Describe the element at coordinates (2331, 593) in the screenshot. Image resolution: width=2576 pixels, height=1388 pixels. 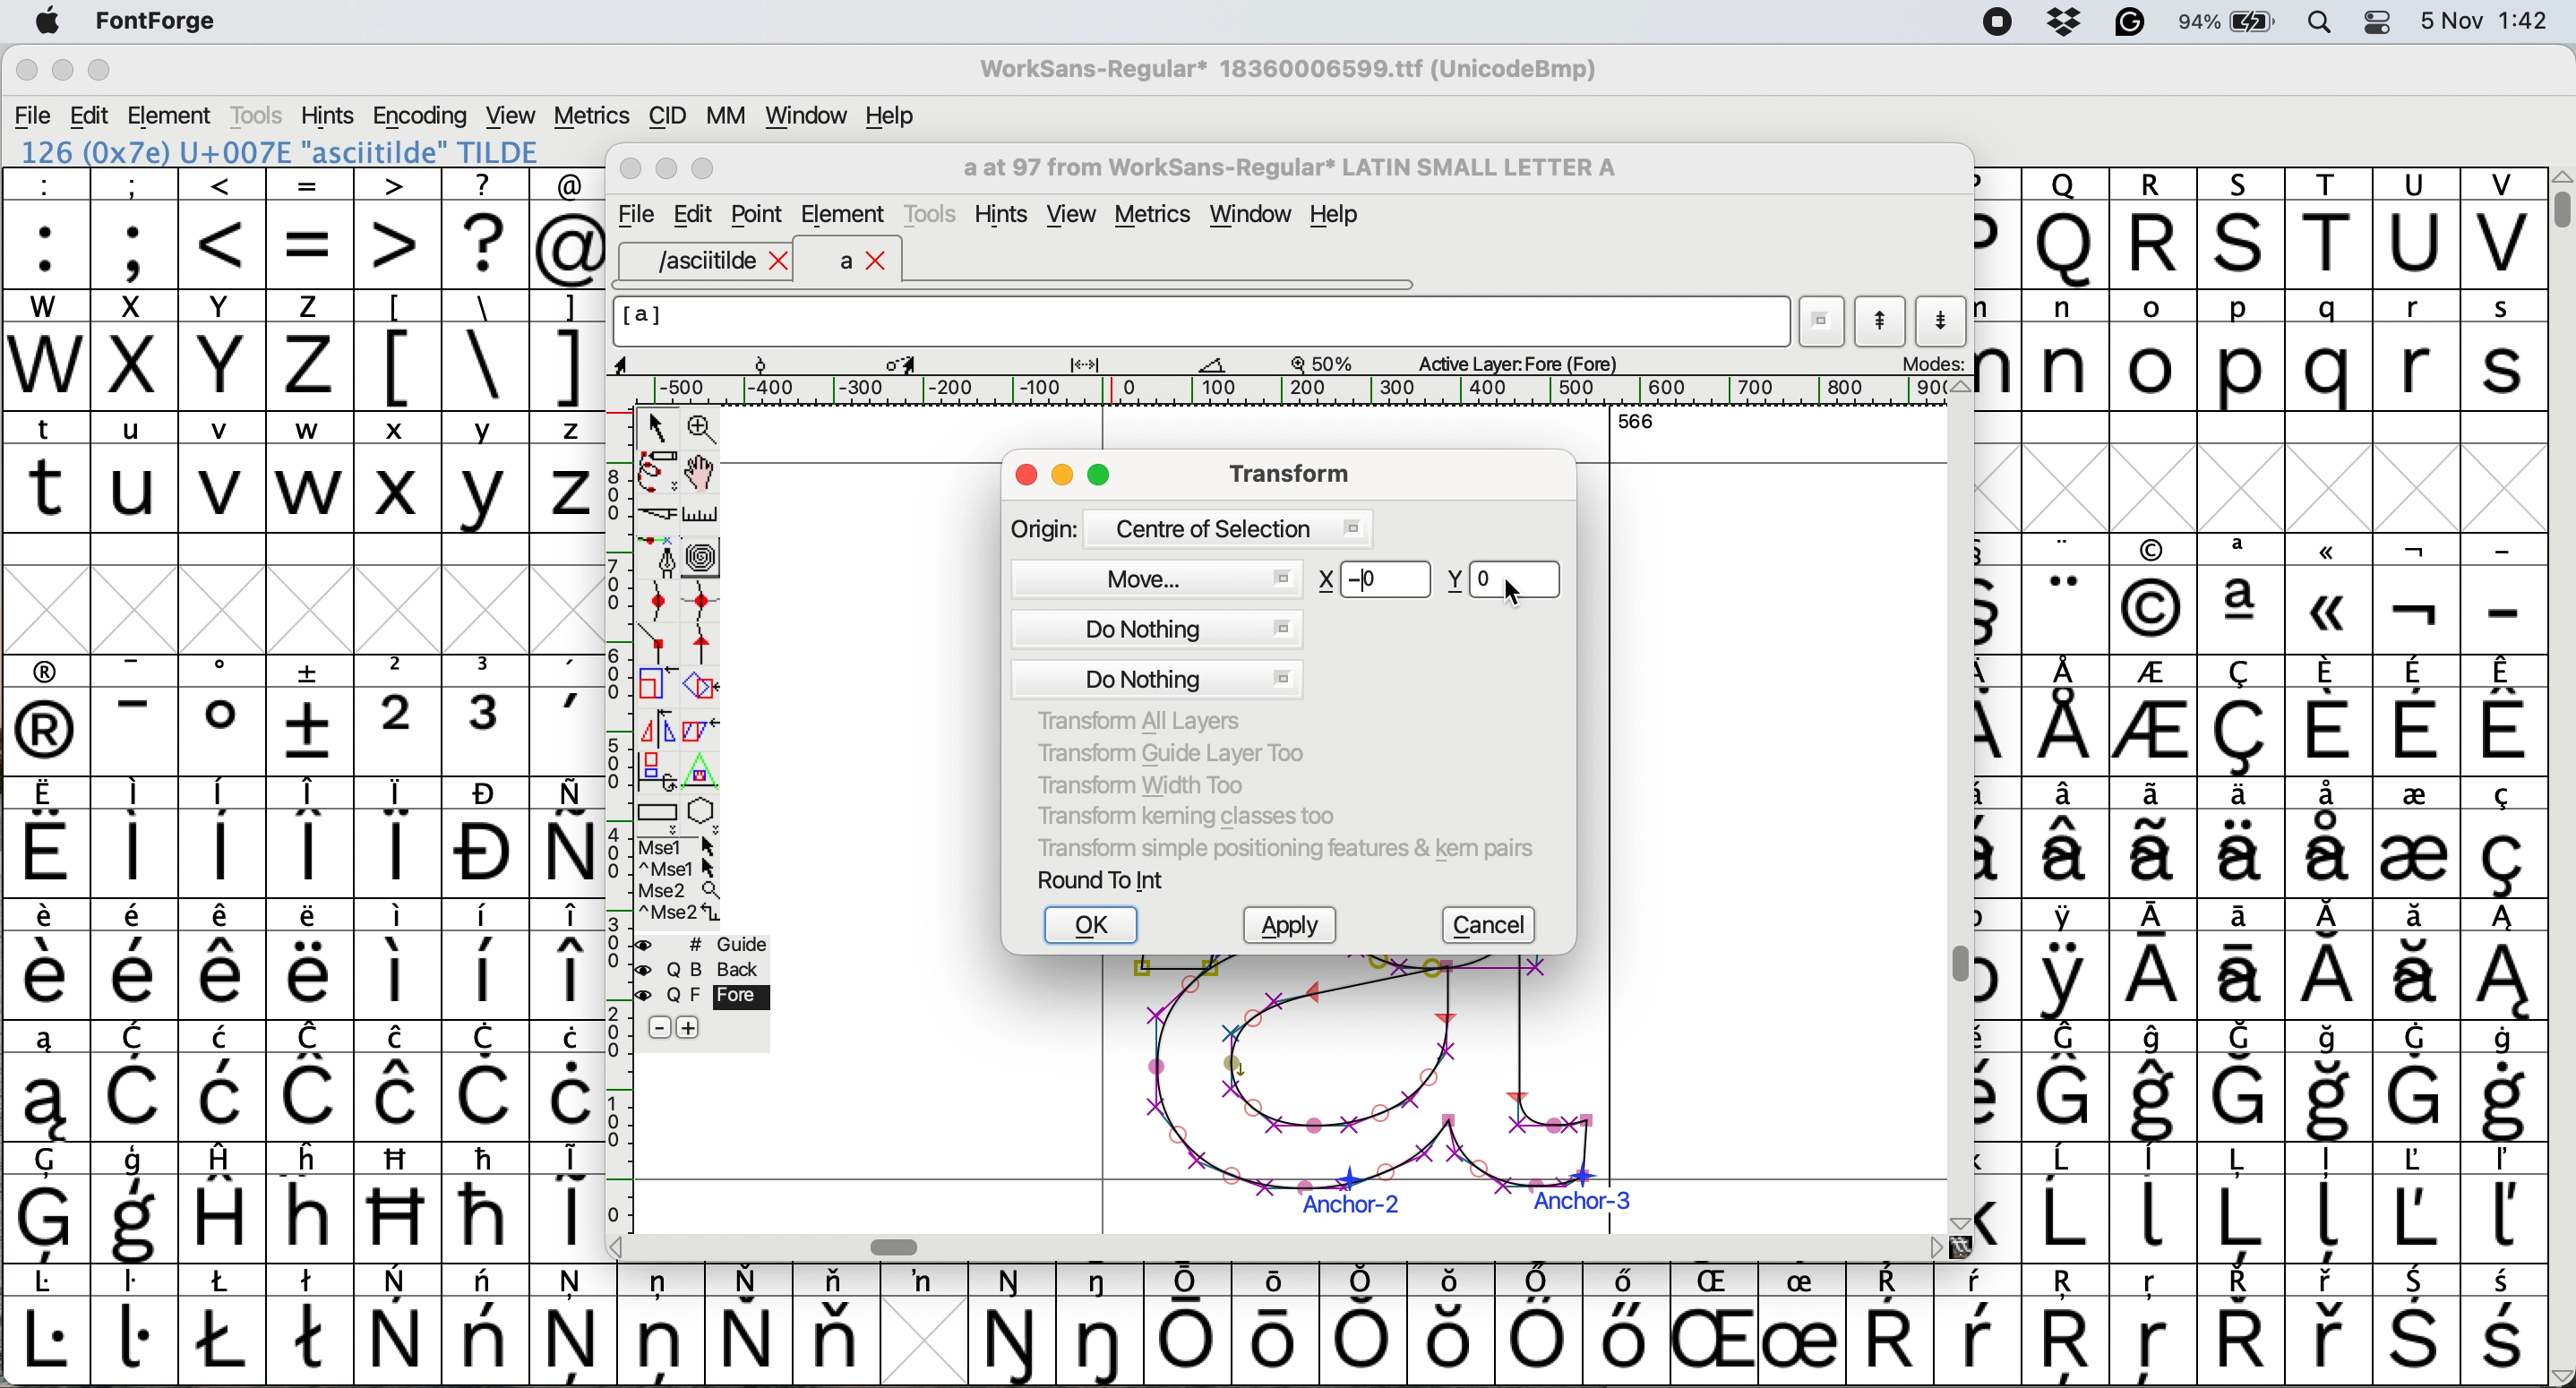
I see `` at that location.